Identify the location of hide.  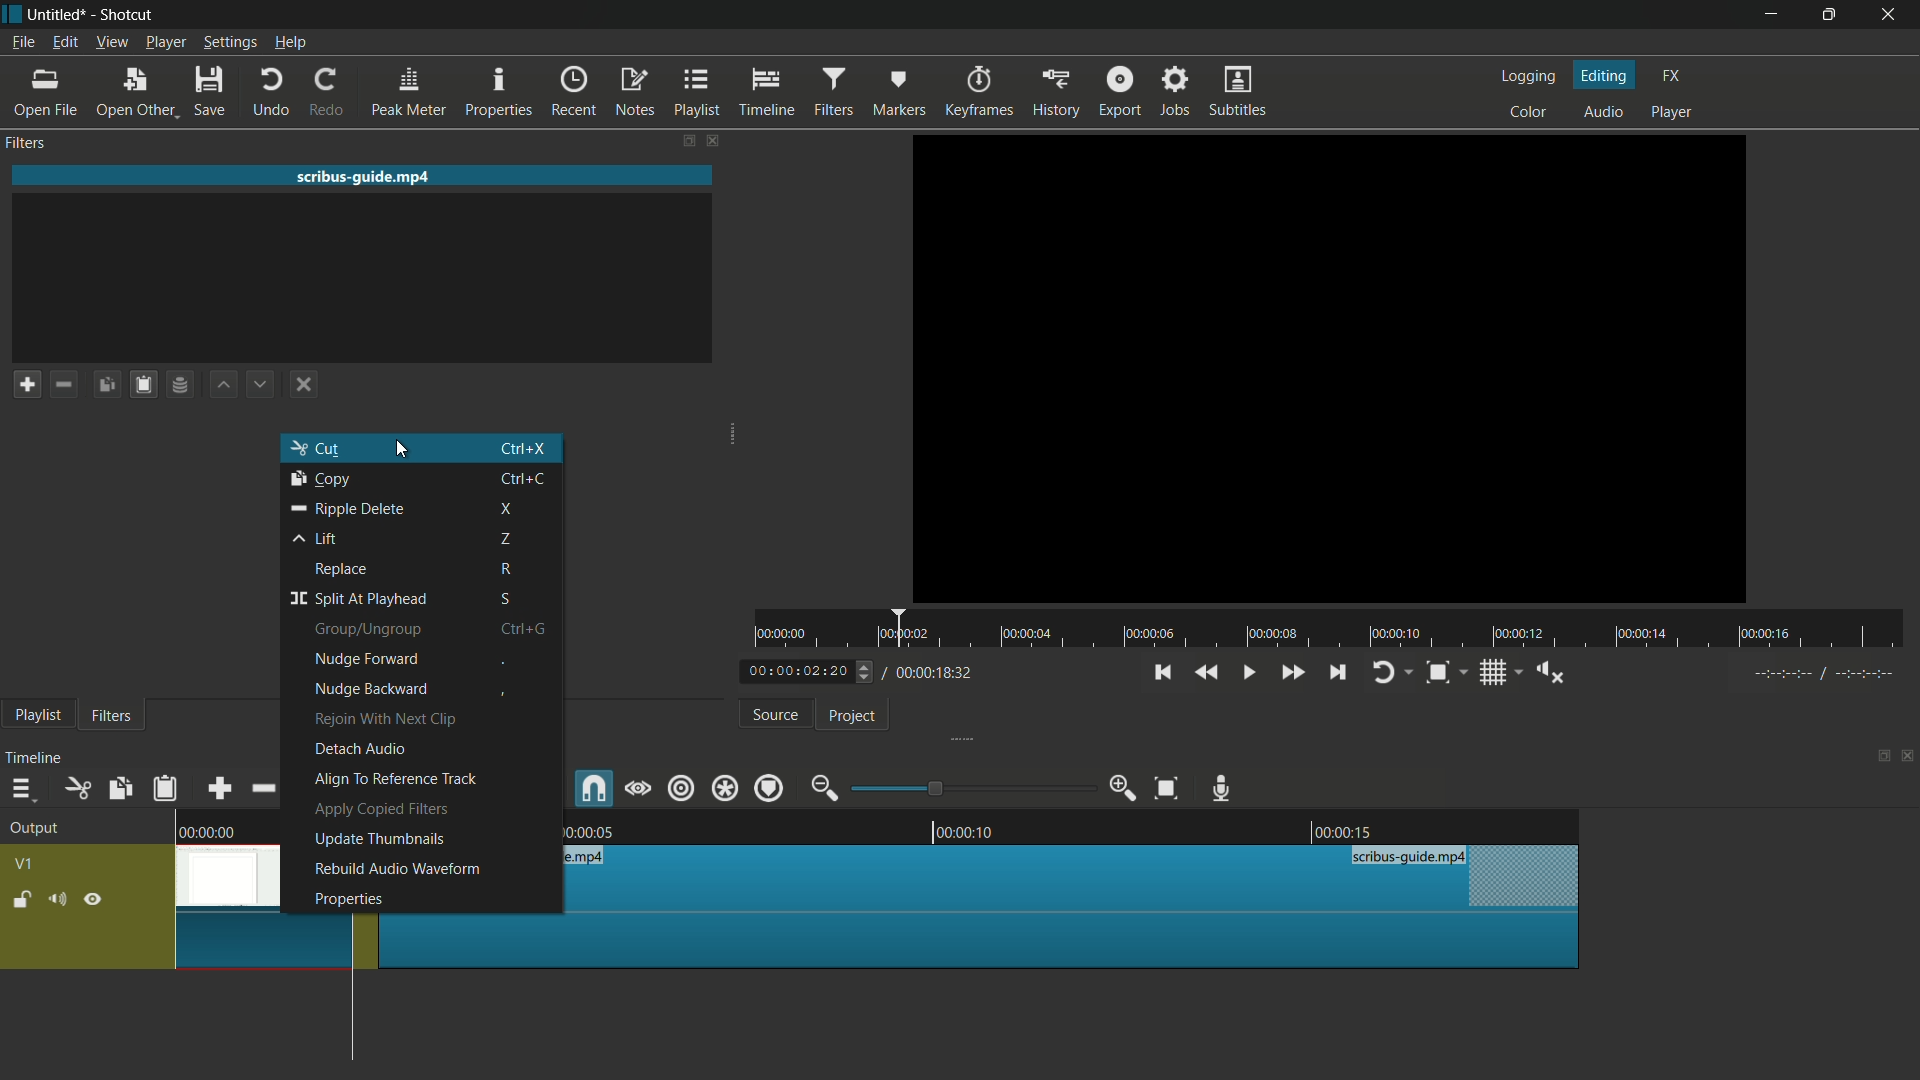
(94, 901).